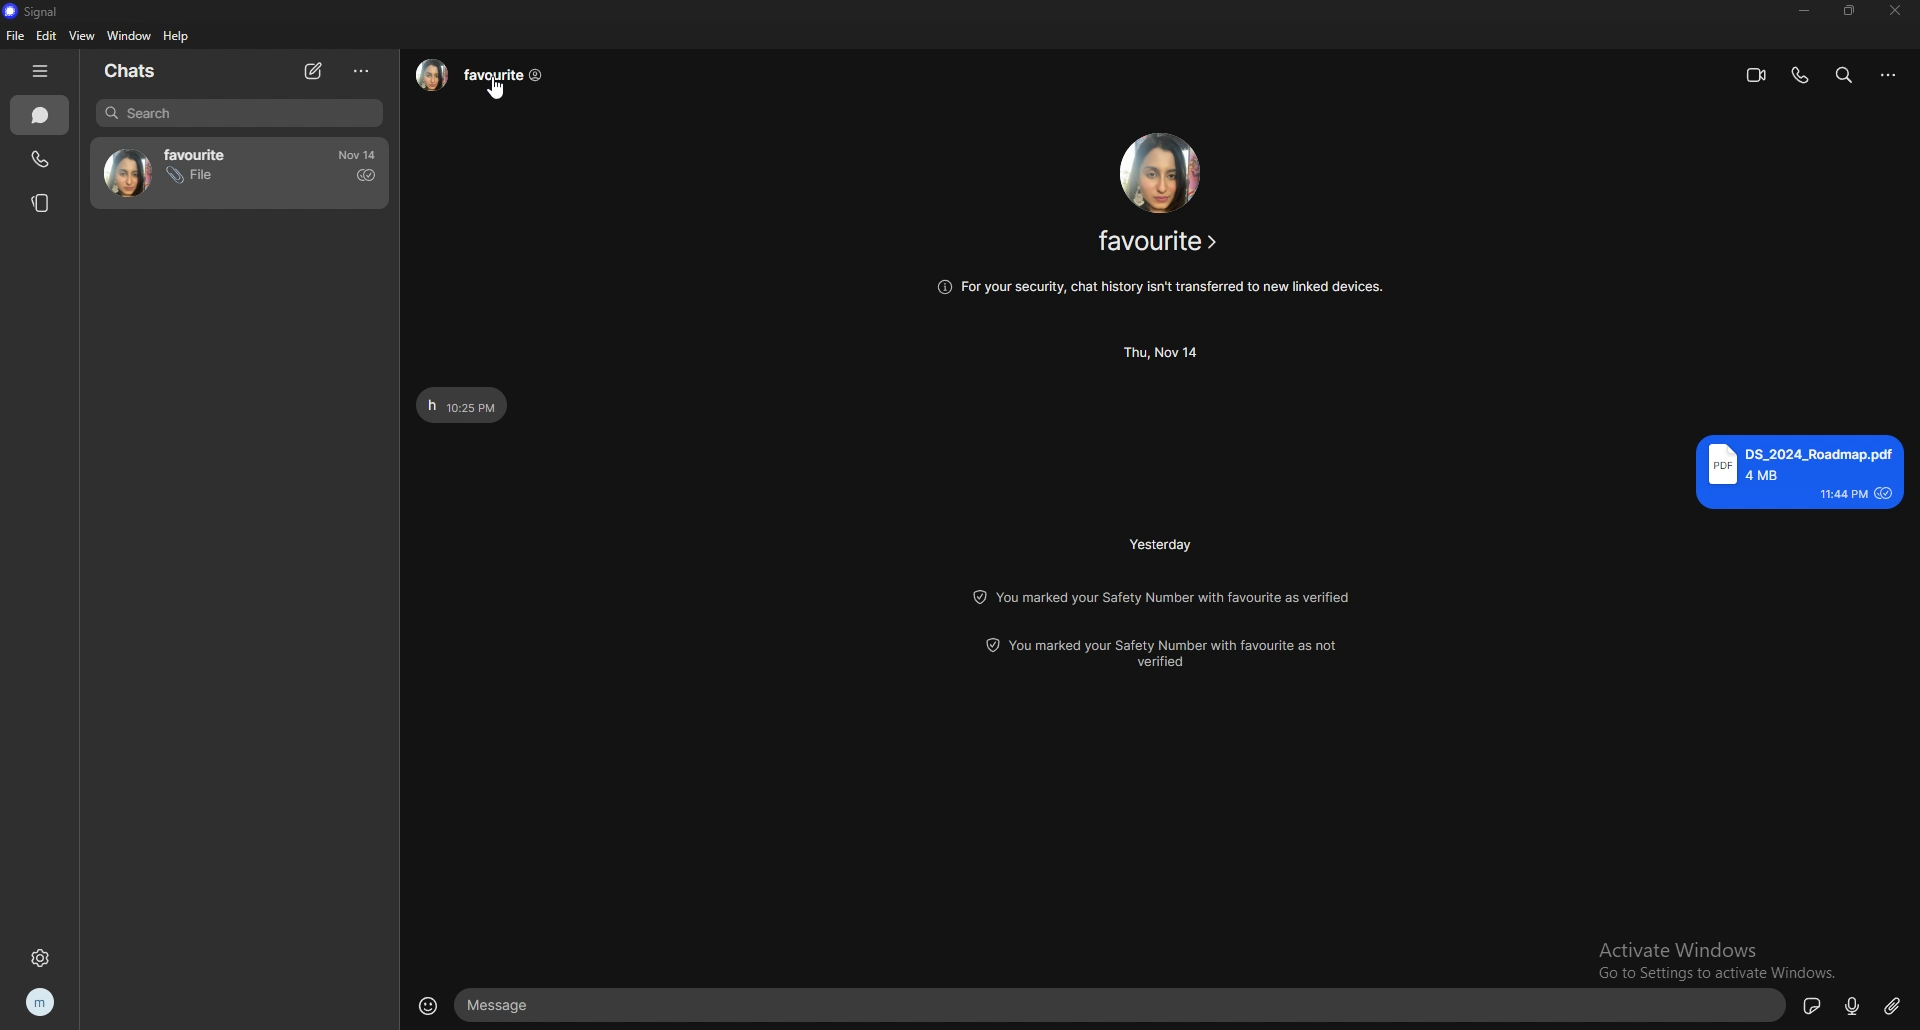  Describe the element at coordinates (42, 1000) in the screenshot. I see `profile` at that location.